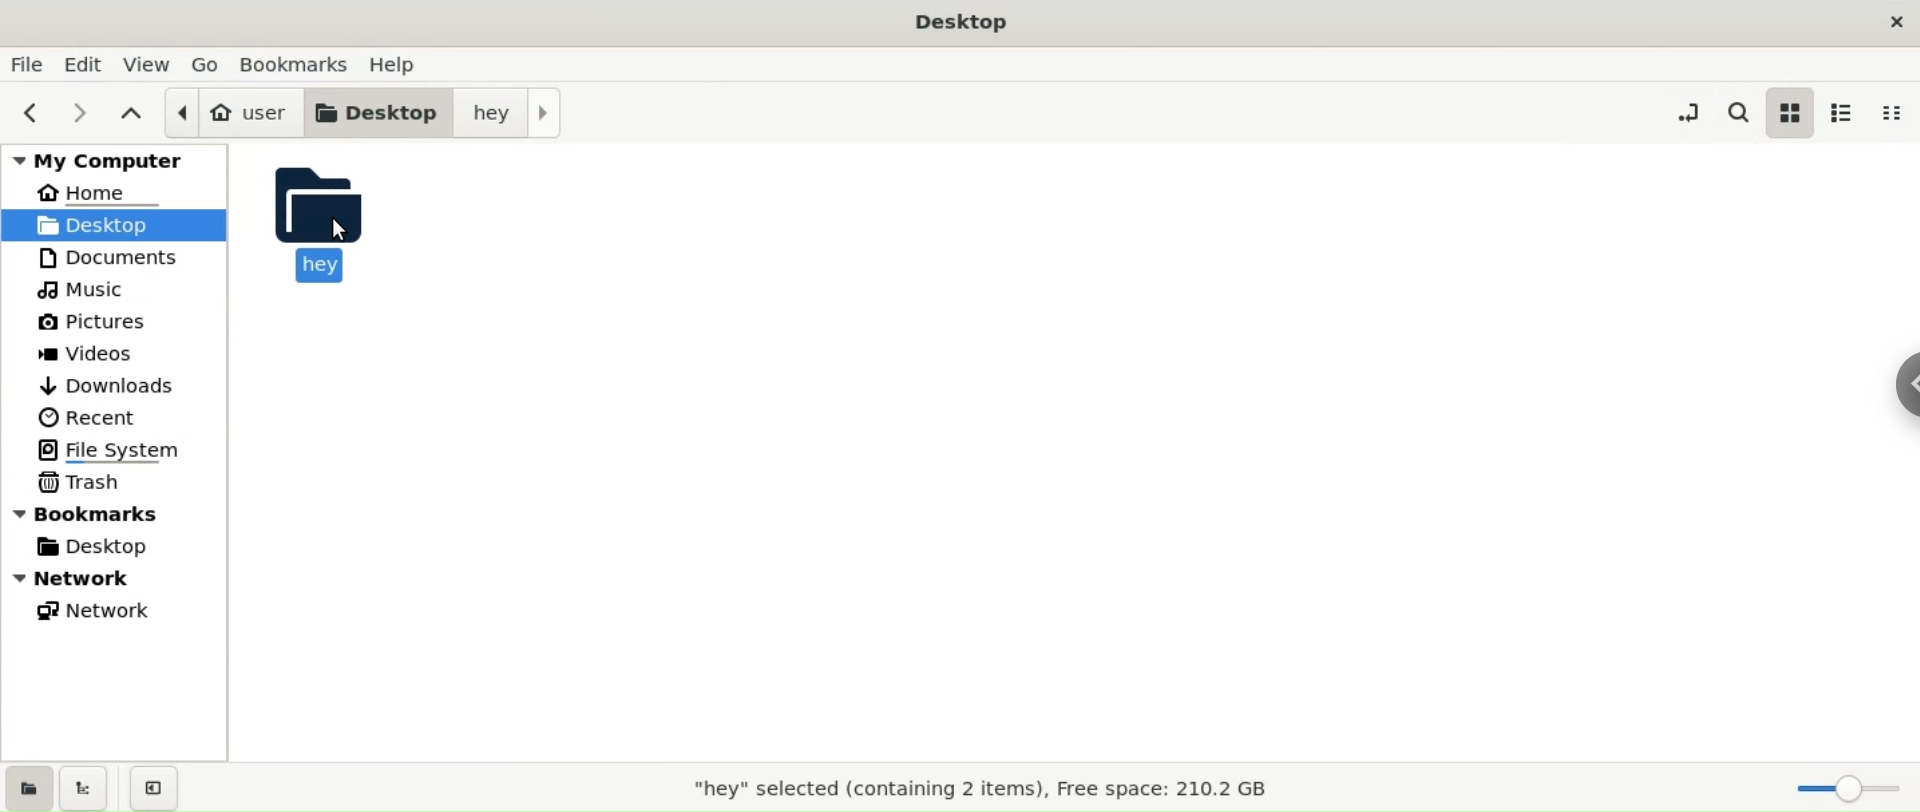 This screenshot has width=1920, height=812. Describe the element at coordinates (211, 62) in the screenshot. I see `go` at that location.